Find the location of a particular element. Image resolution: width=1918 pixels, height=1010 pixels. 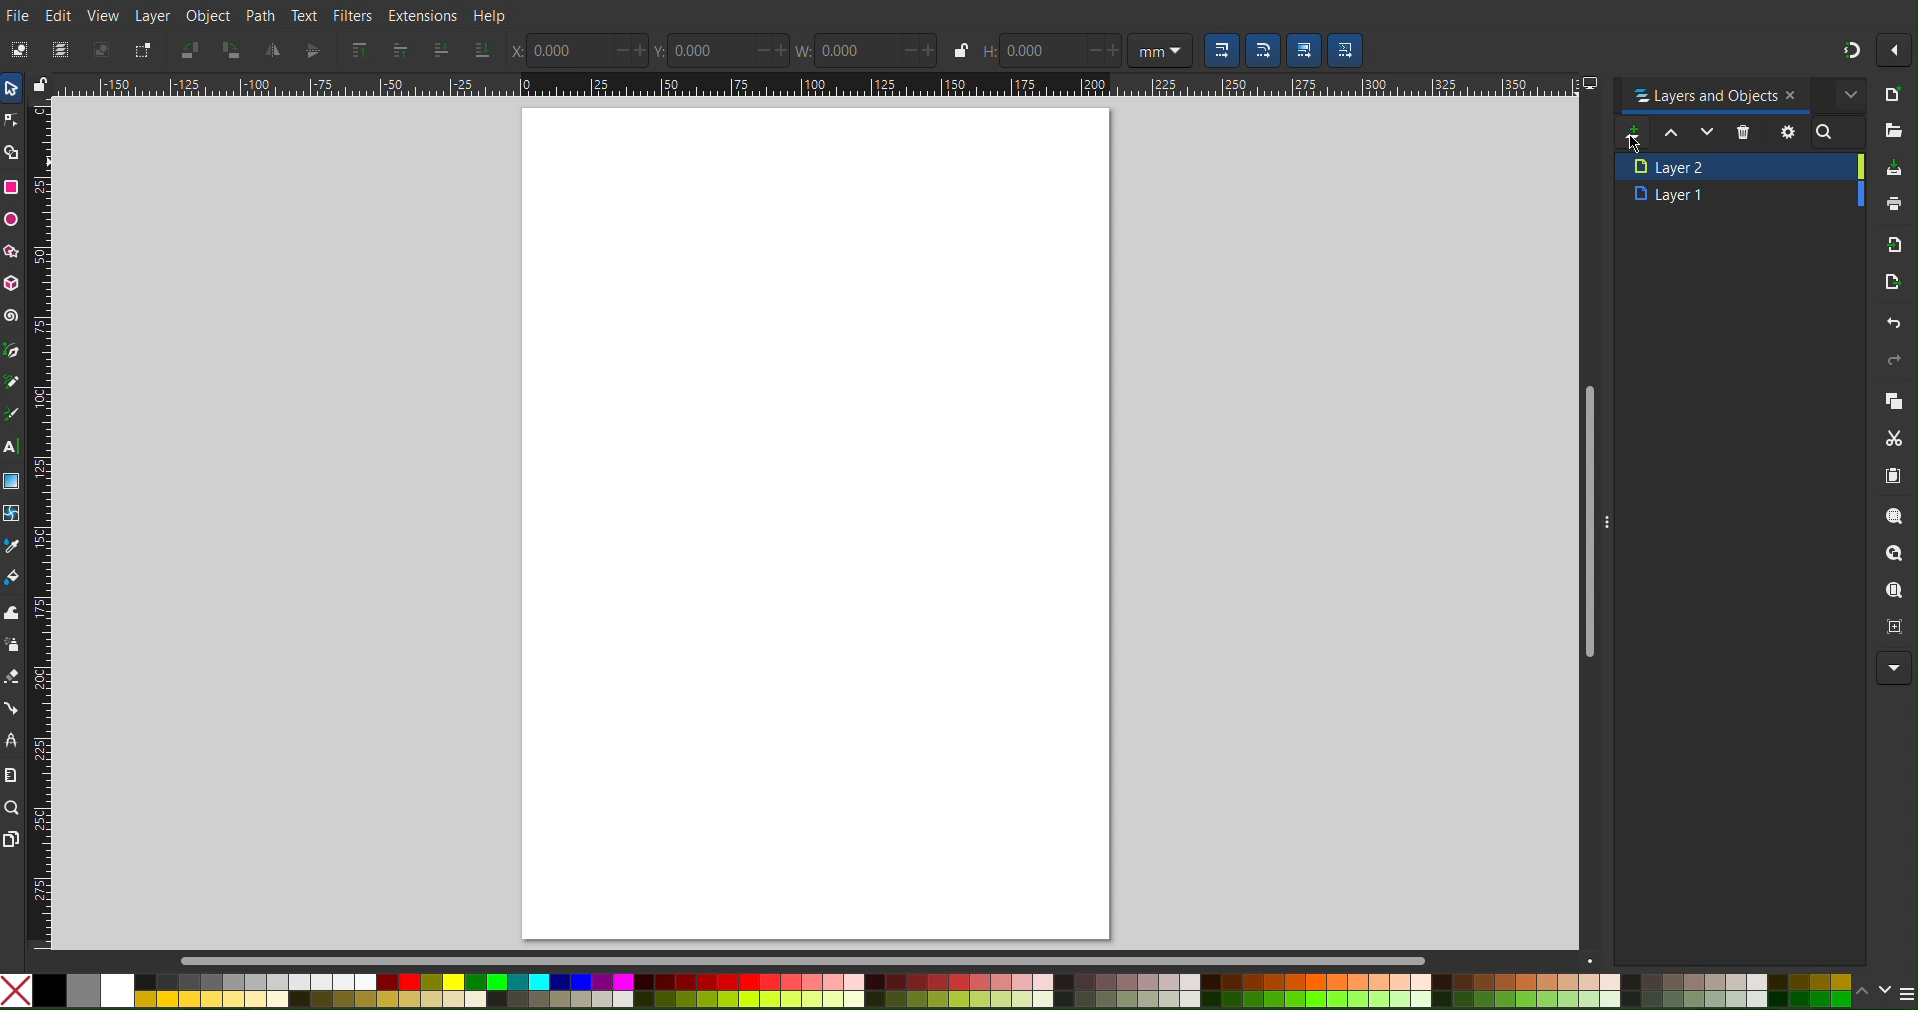

Open is located at coordinates (1893, 133).